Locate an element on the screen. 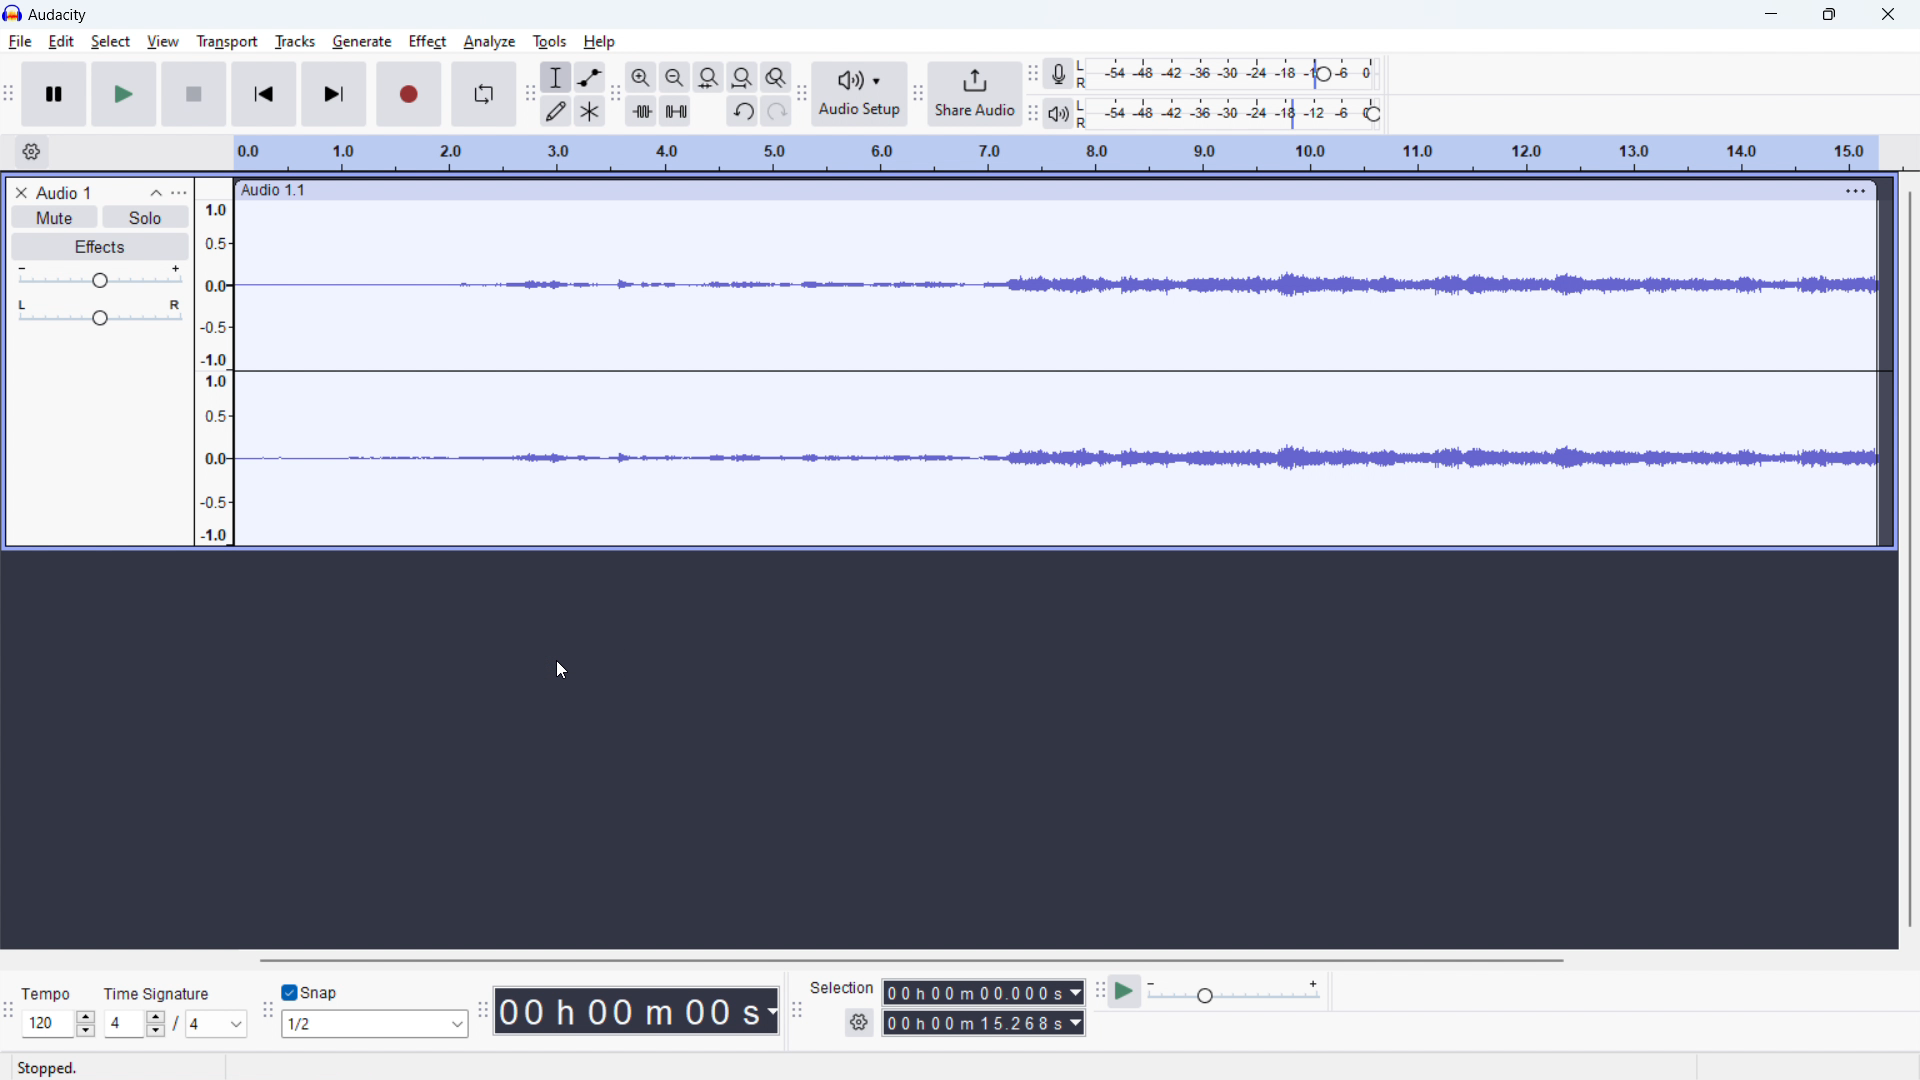 The height and width of the screenshot is (1080, 1920). Wave size bar is located at coordinates (215, 366).